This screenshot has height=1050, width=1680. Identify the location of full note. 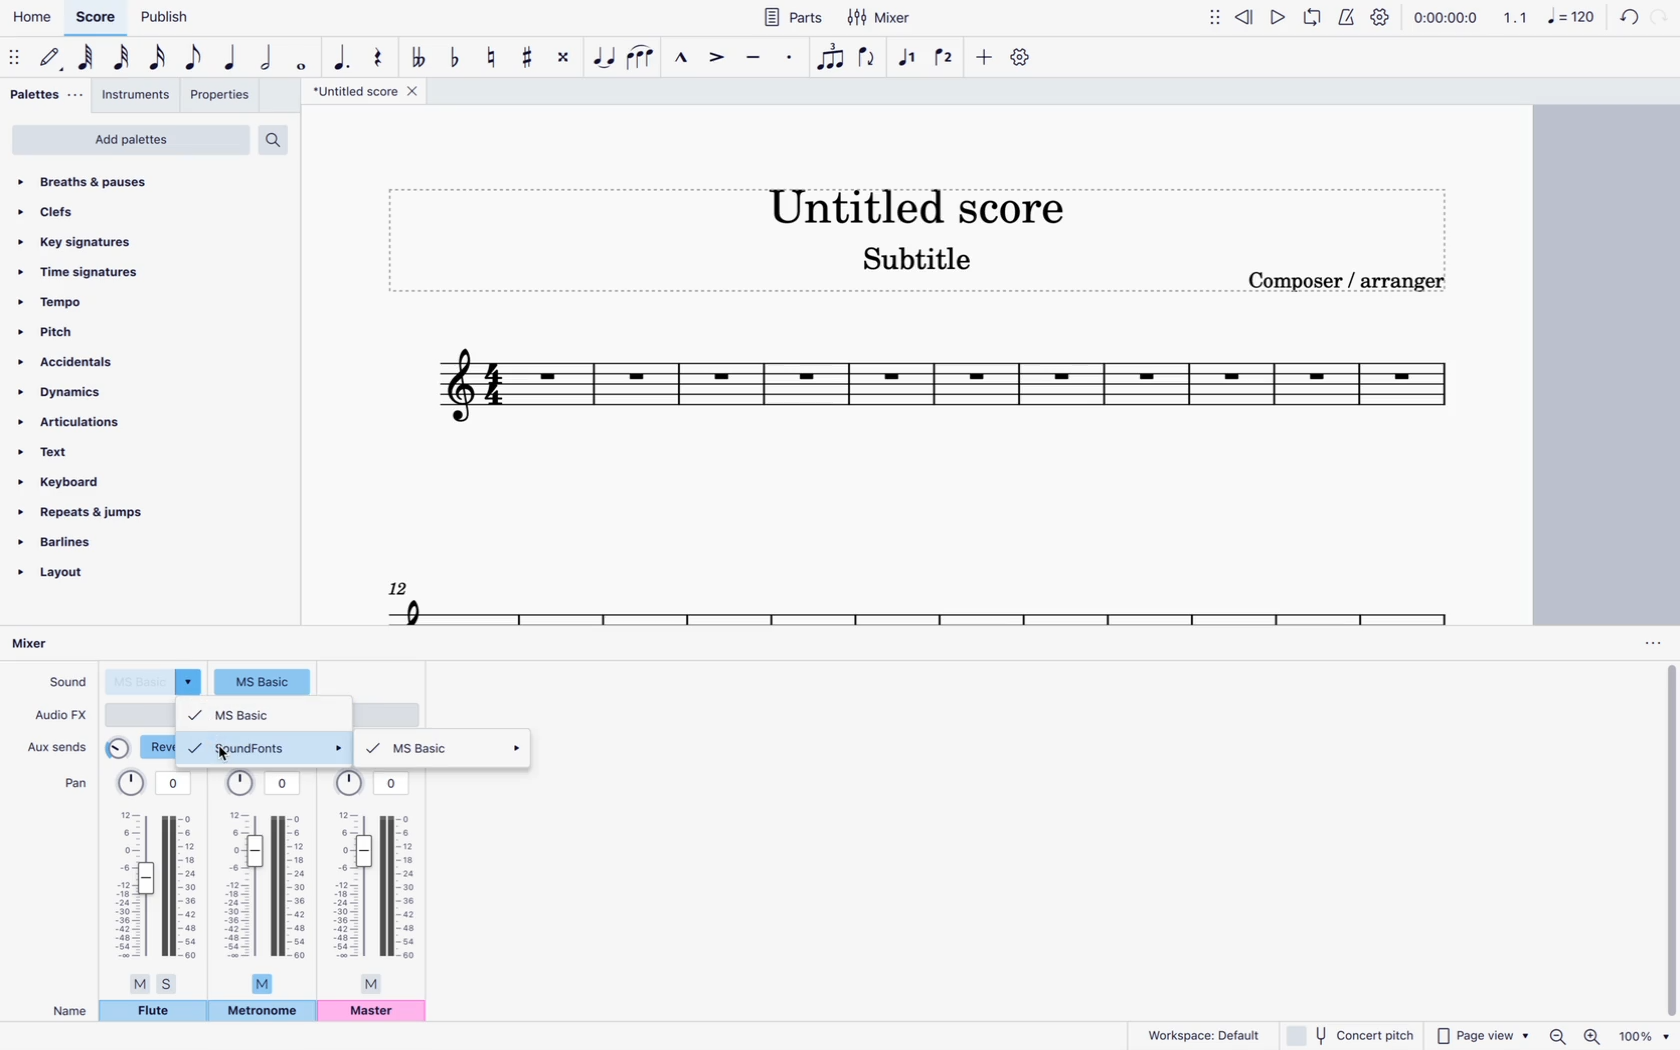
(302, 58).